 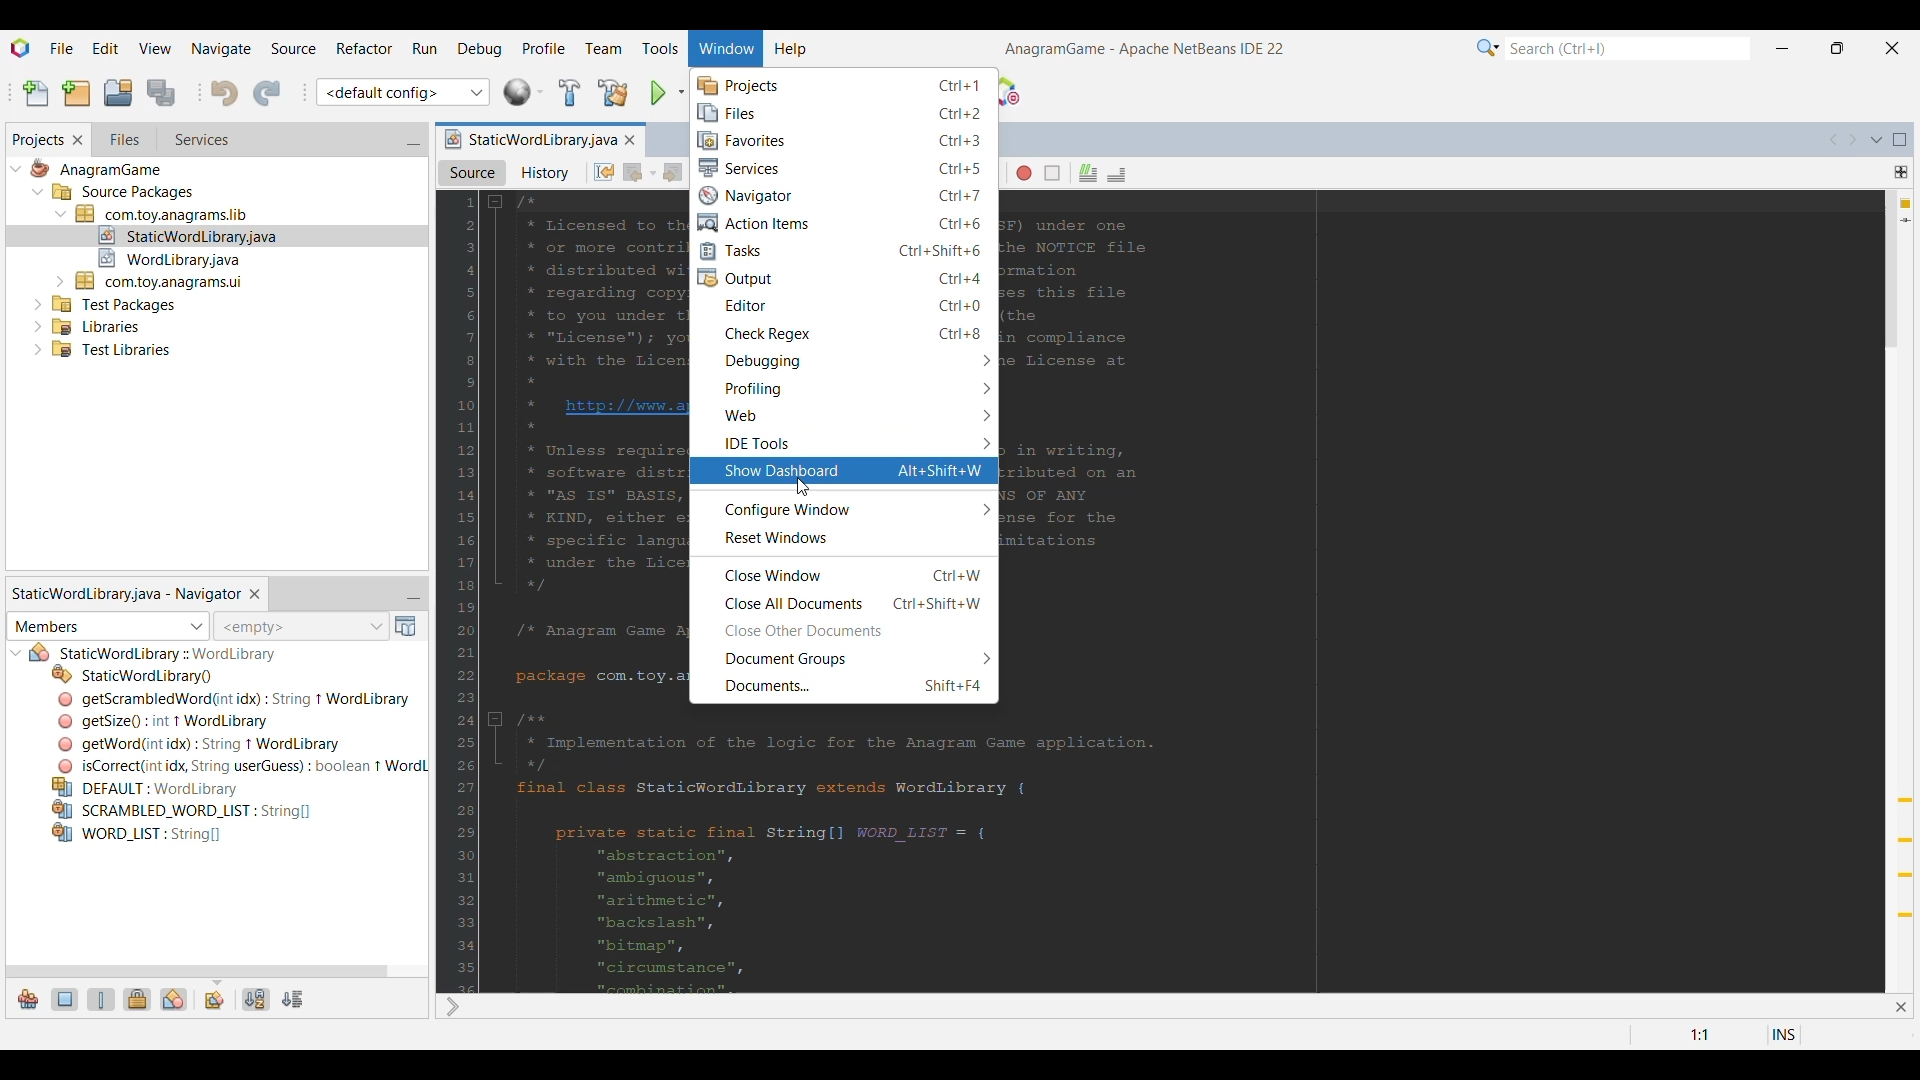 I want to click on 4 warnings, so click(x=1905, y=204).